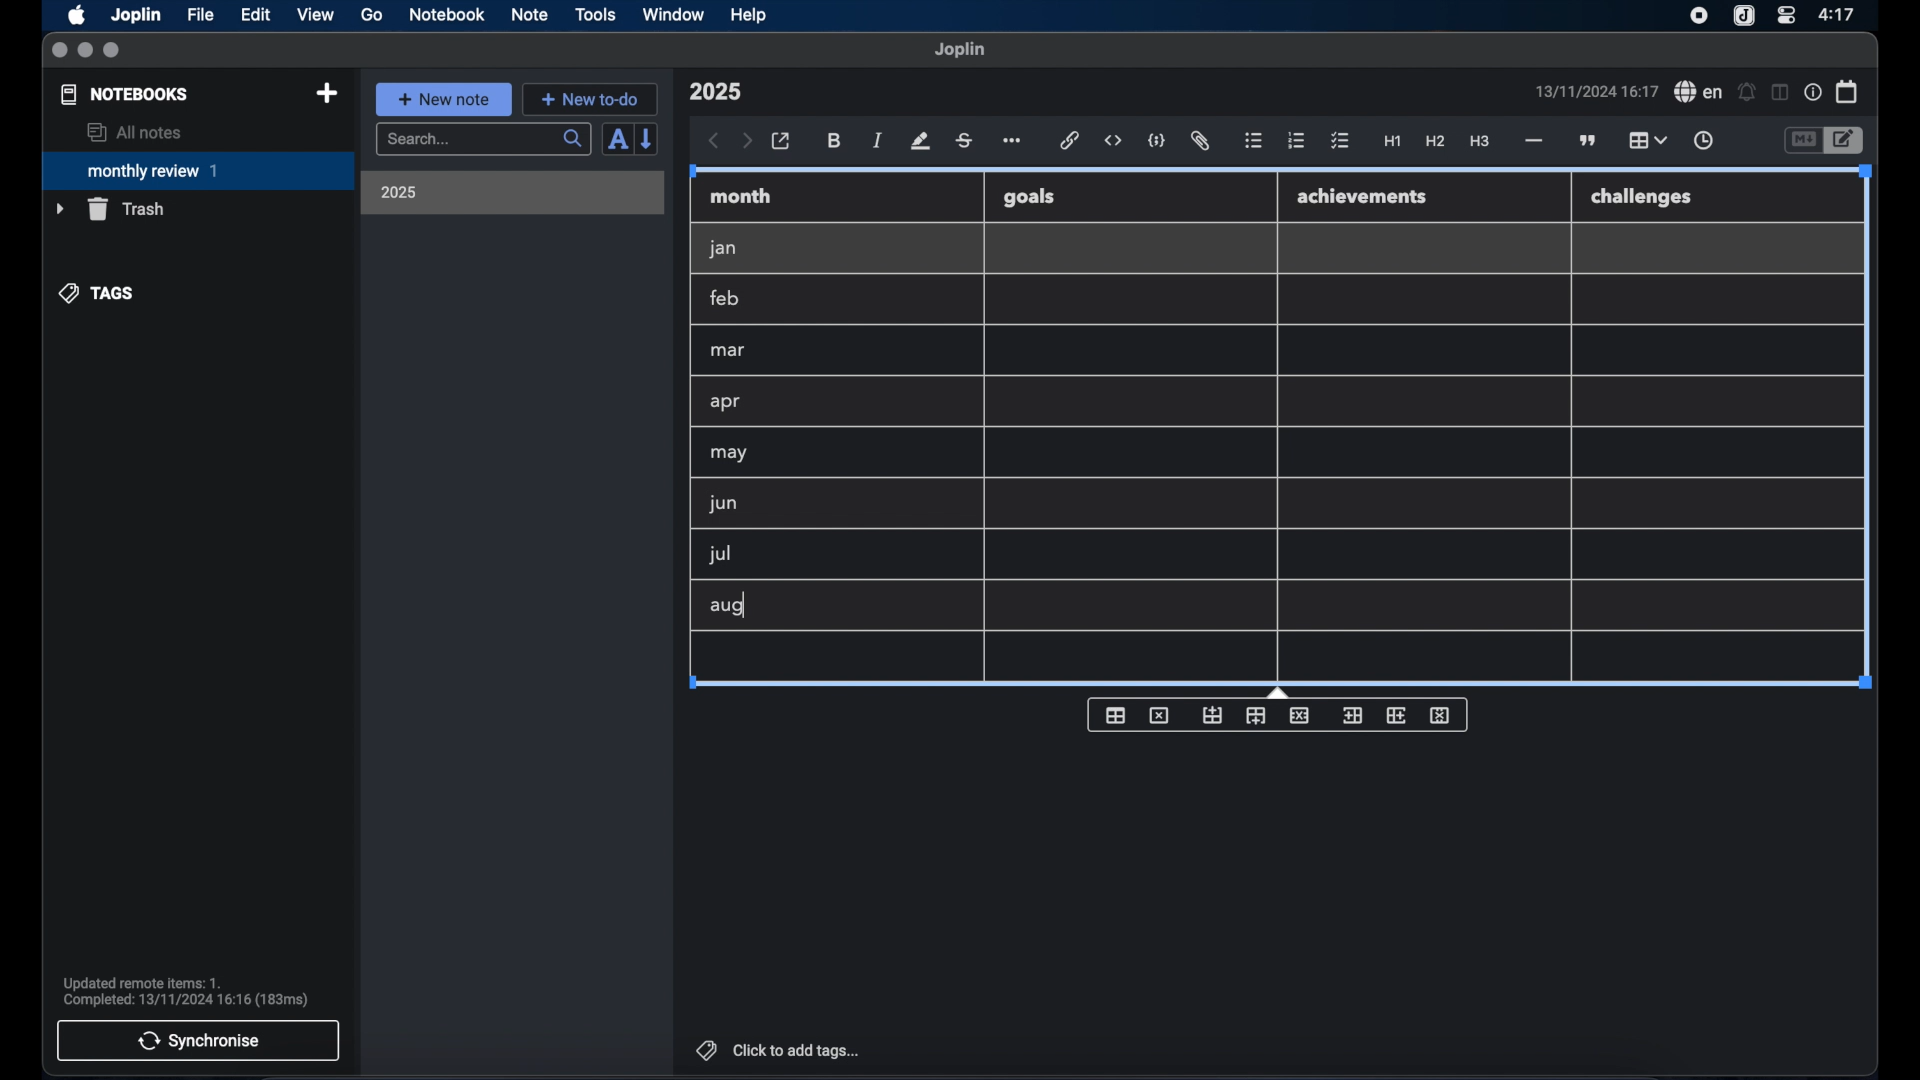 The height and width of the screenshot is (1080, 1920). What do you see at coordinates (443, 99) in the screenshot?
I see `new note` at bounding box center [443, 99].